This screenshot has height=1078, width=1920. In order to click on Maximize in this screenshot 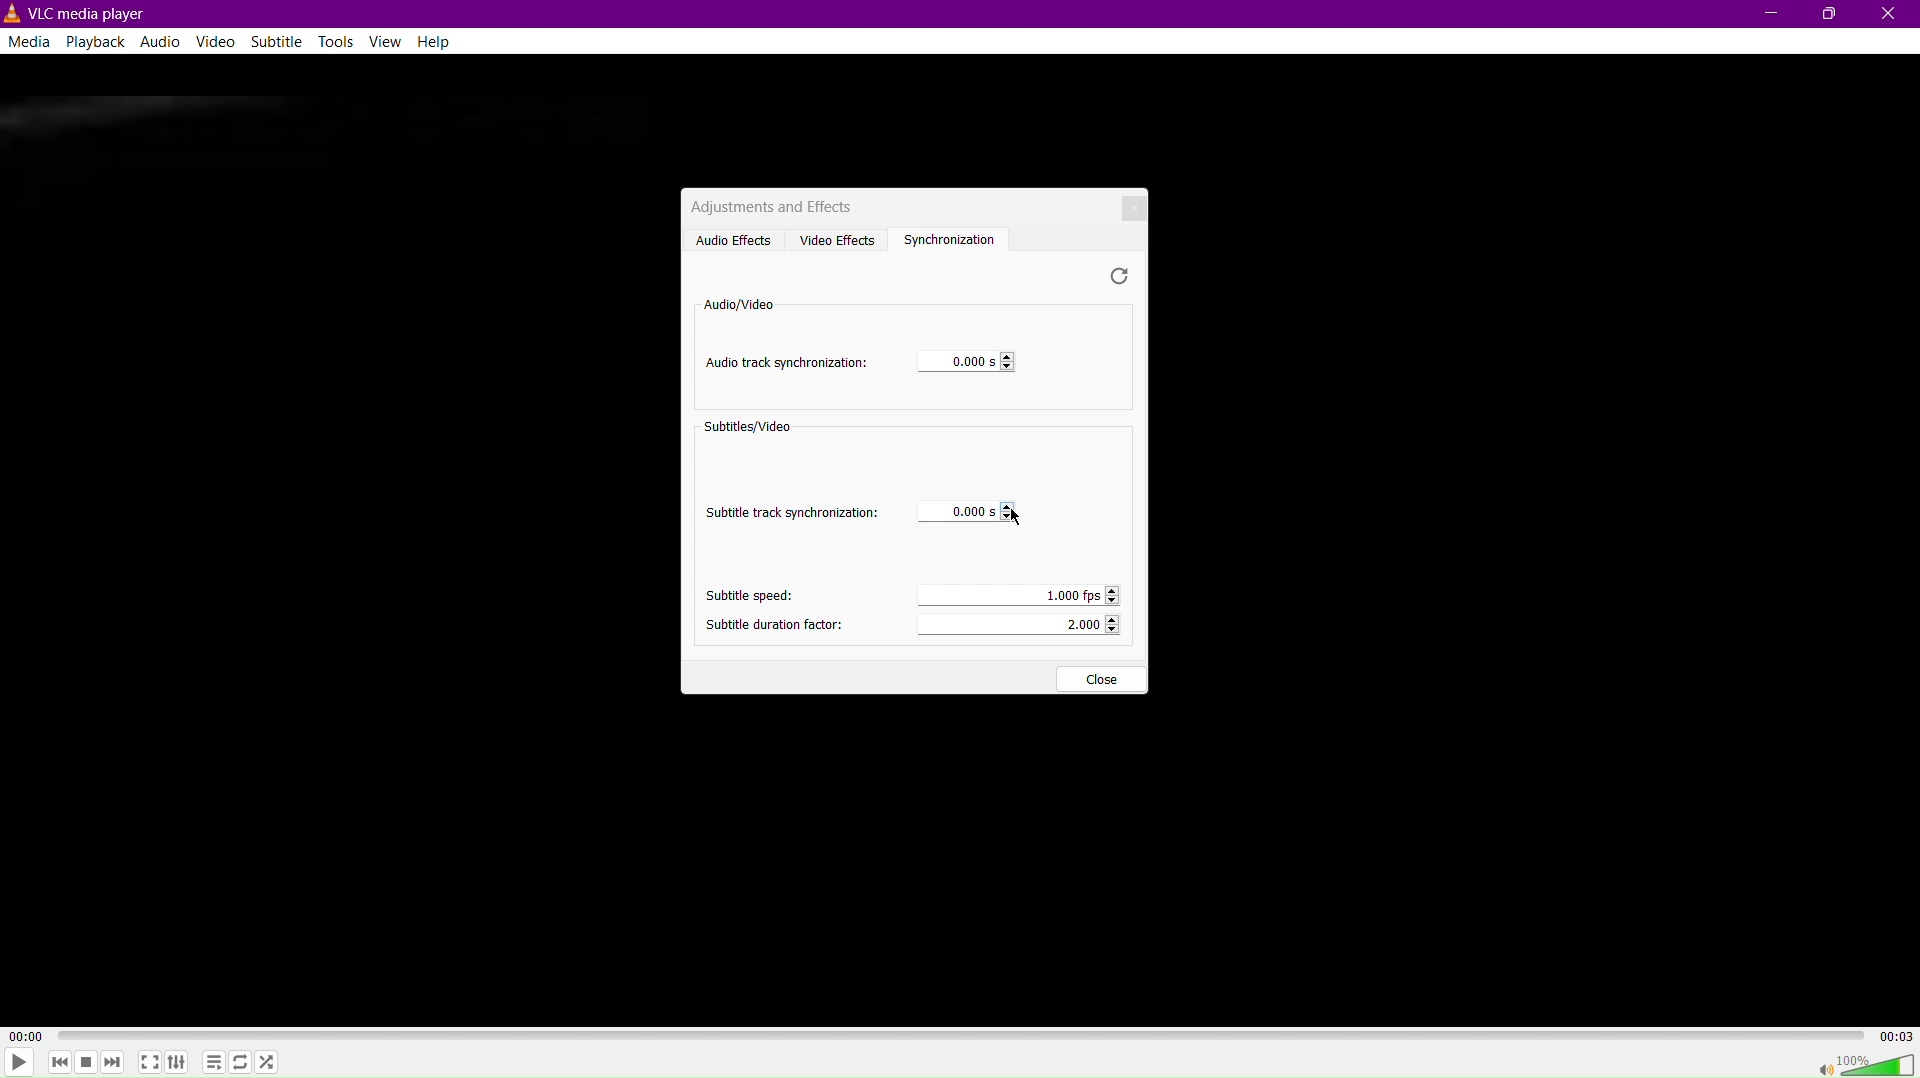, I will do `click(1831, 14)`.